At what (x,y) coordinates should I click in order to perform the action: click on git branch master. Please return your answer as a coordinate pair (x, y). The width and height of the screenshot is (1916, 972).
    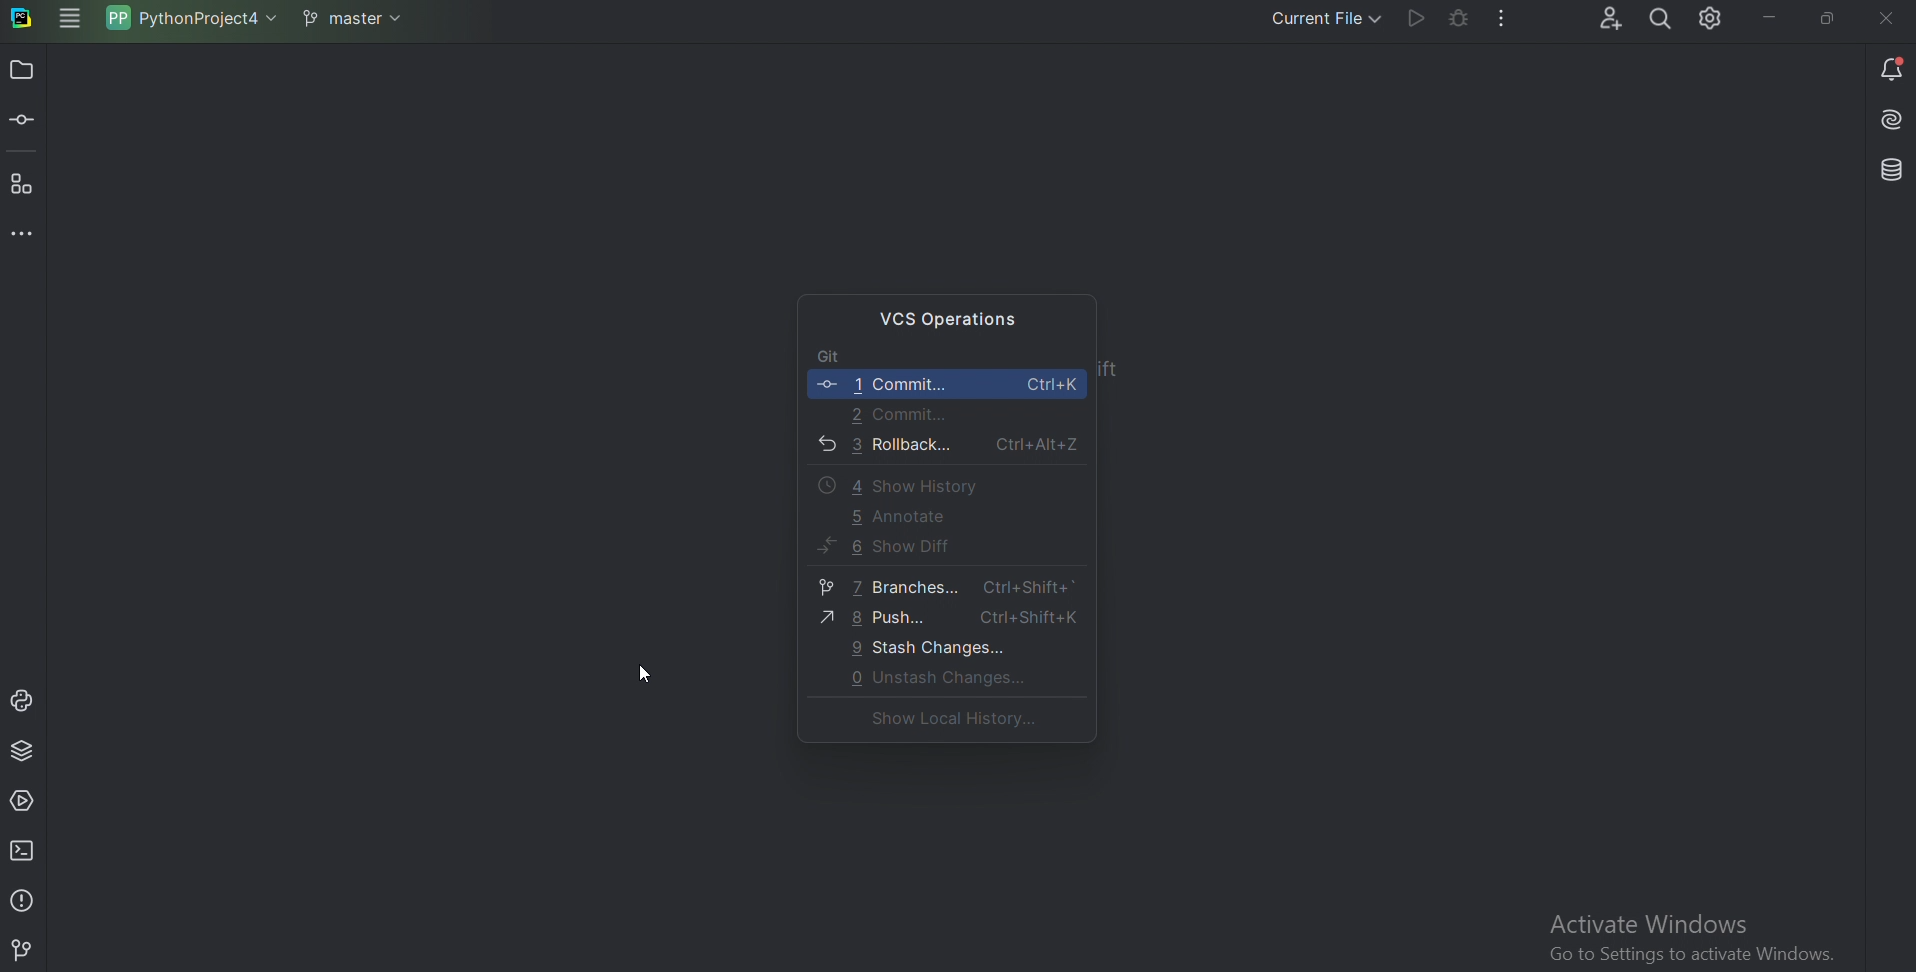
    Looking at the image, I should click on (349, 20).